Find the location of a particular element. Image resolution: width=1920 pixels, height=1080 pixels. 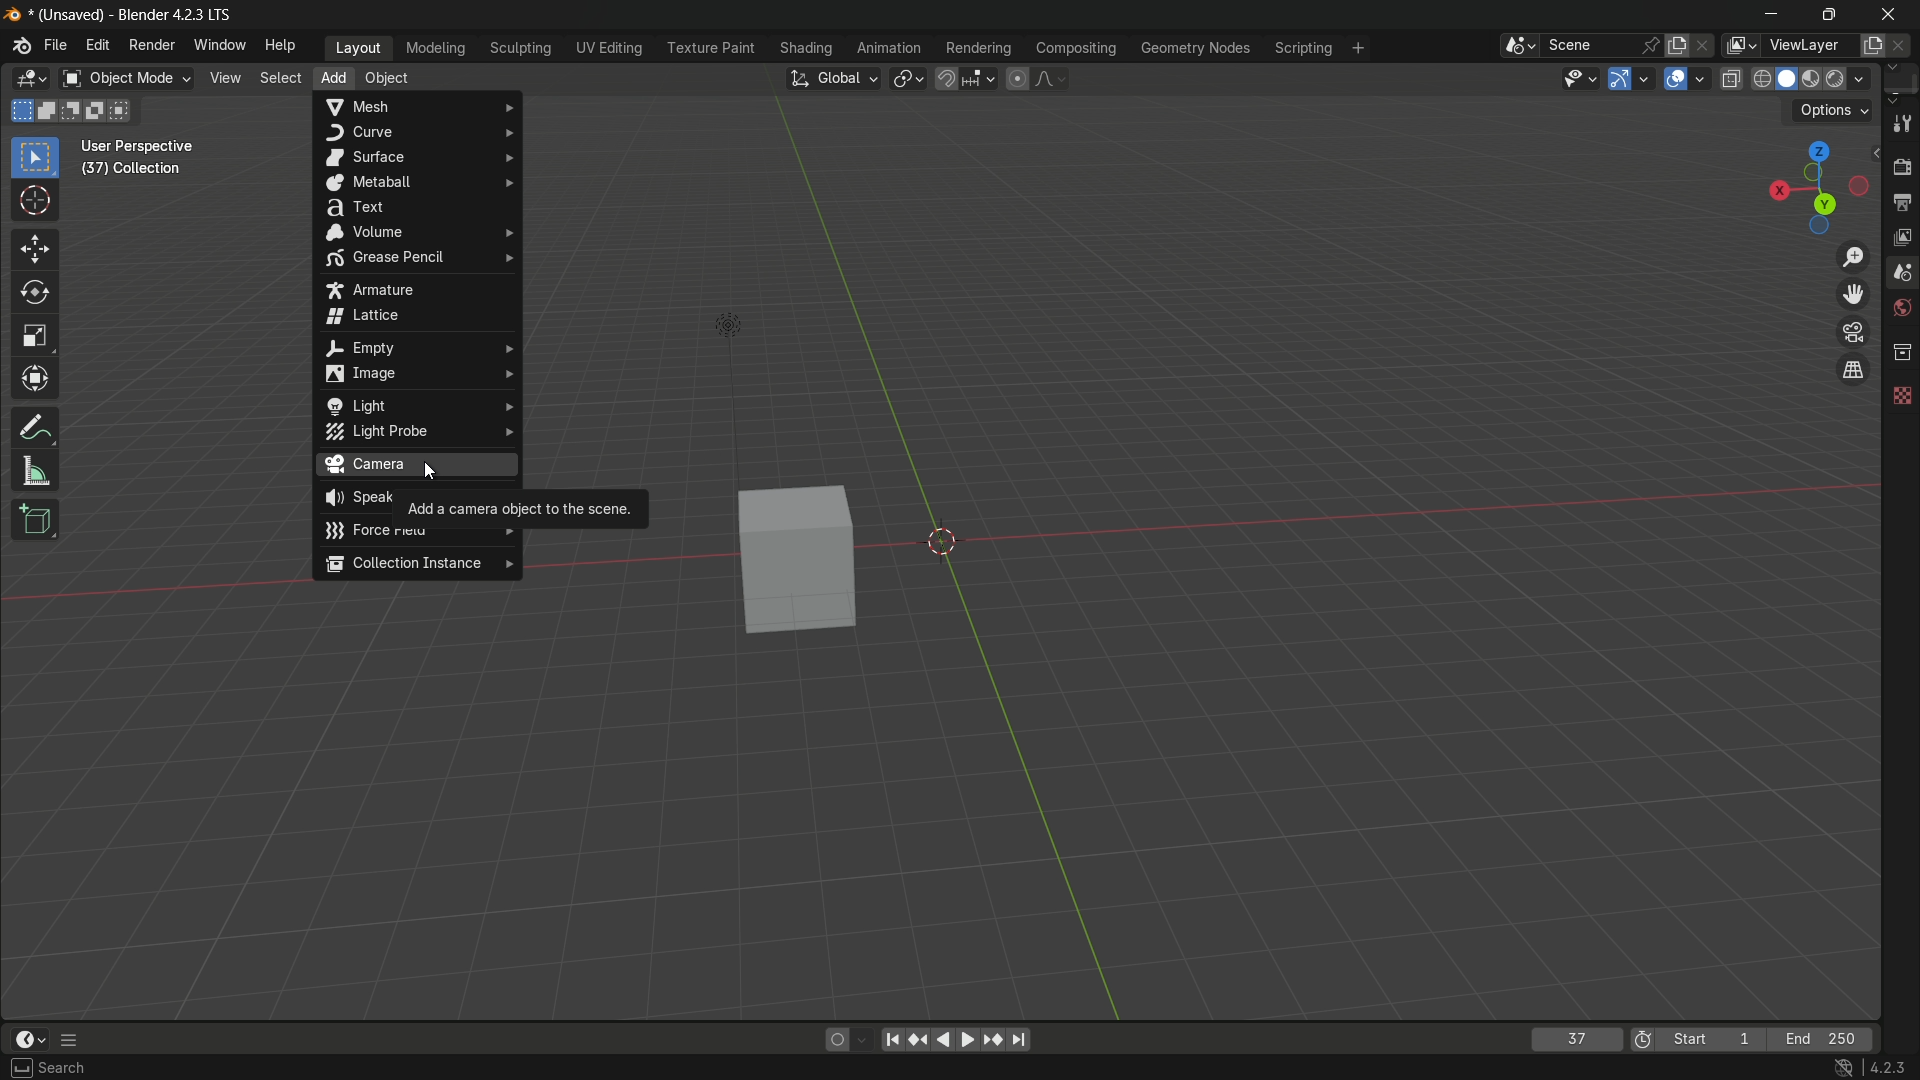

maximize or restore is located at coordinates (1827, 15).